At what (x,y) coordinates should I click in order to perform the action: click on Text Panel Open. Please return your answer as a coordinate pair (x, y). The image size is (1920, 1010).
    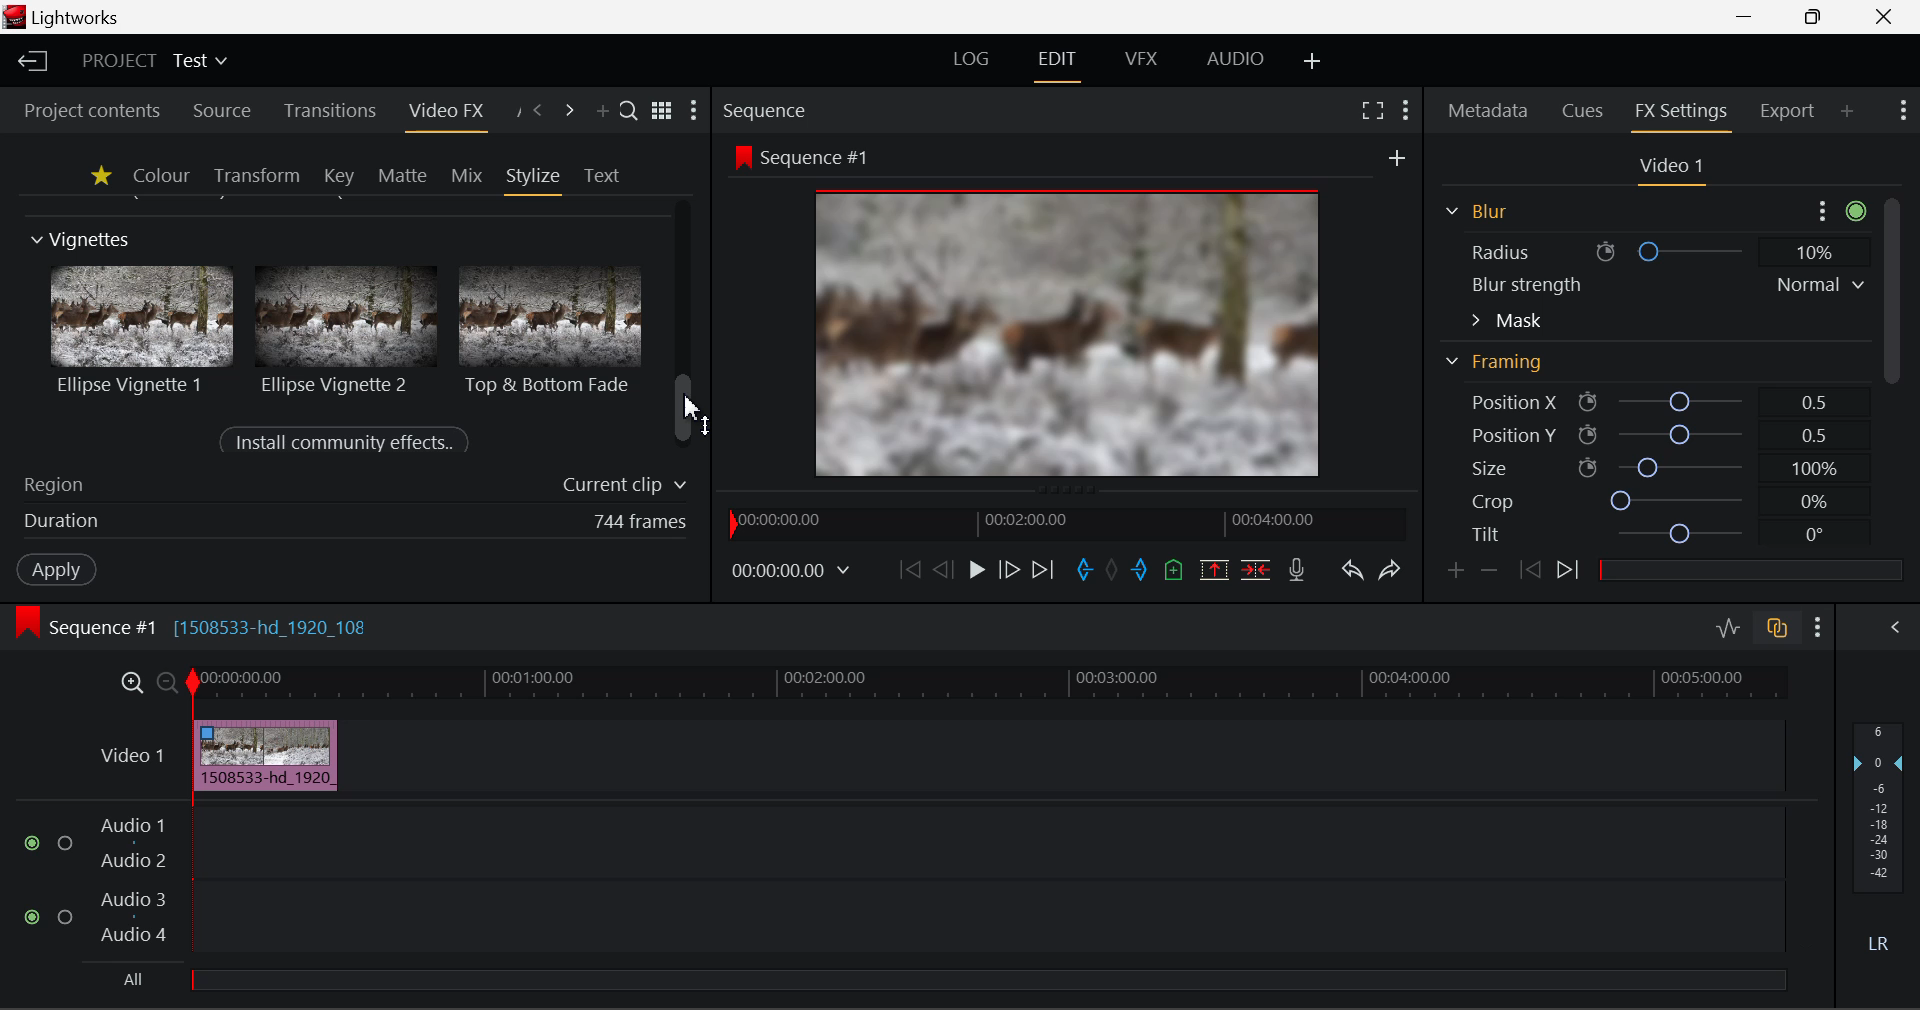
    Looking at the image, I should click on (604, 174).